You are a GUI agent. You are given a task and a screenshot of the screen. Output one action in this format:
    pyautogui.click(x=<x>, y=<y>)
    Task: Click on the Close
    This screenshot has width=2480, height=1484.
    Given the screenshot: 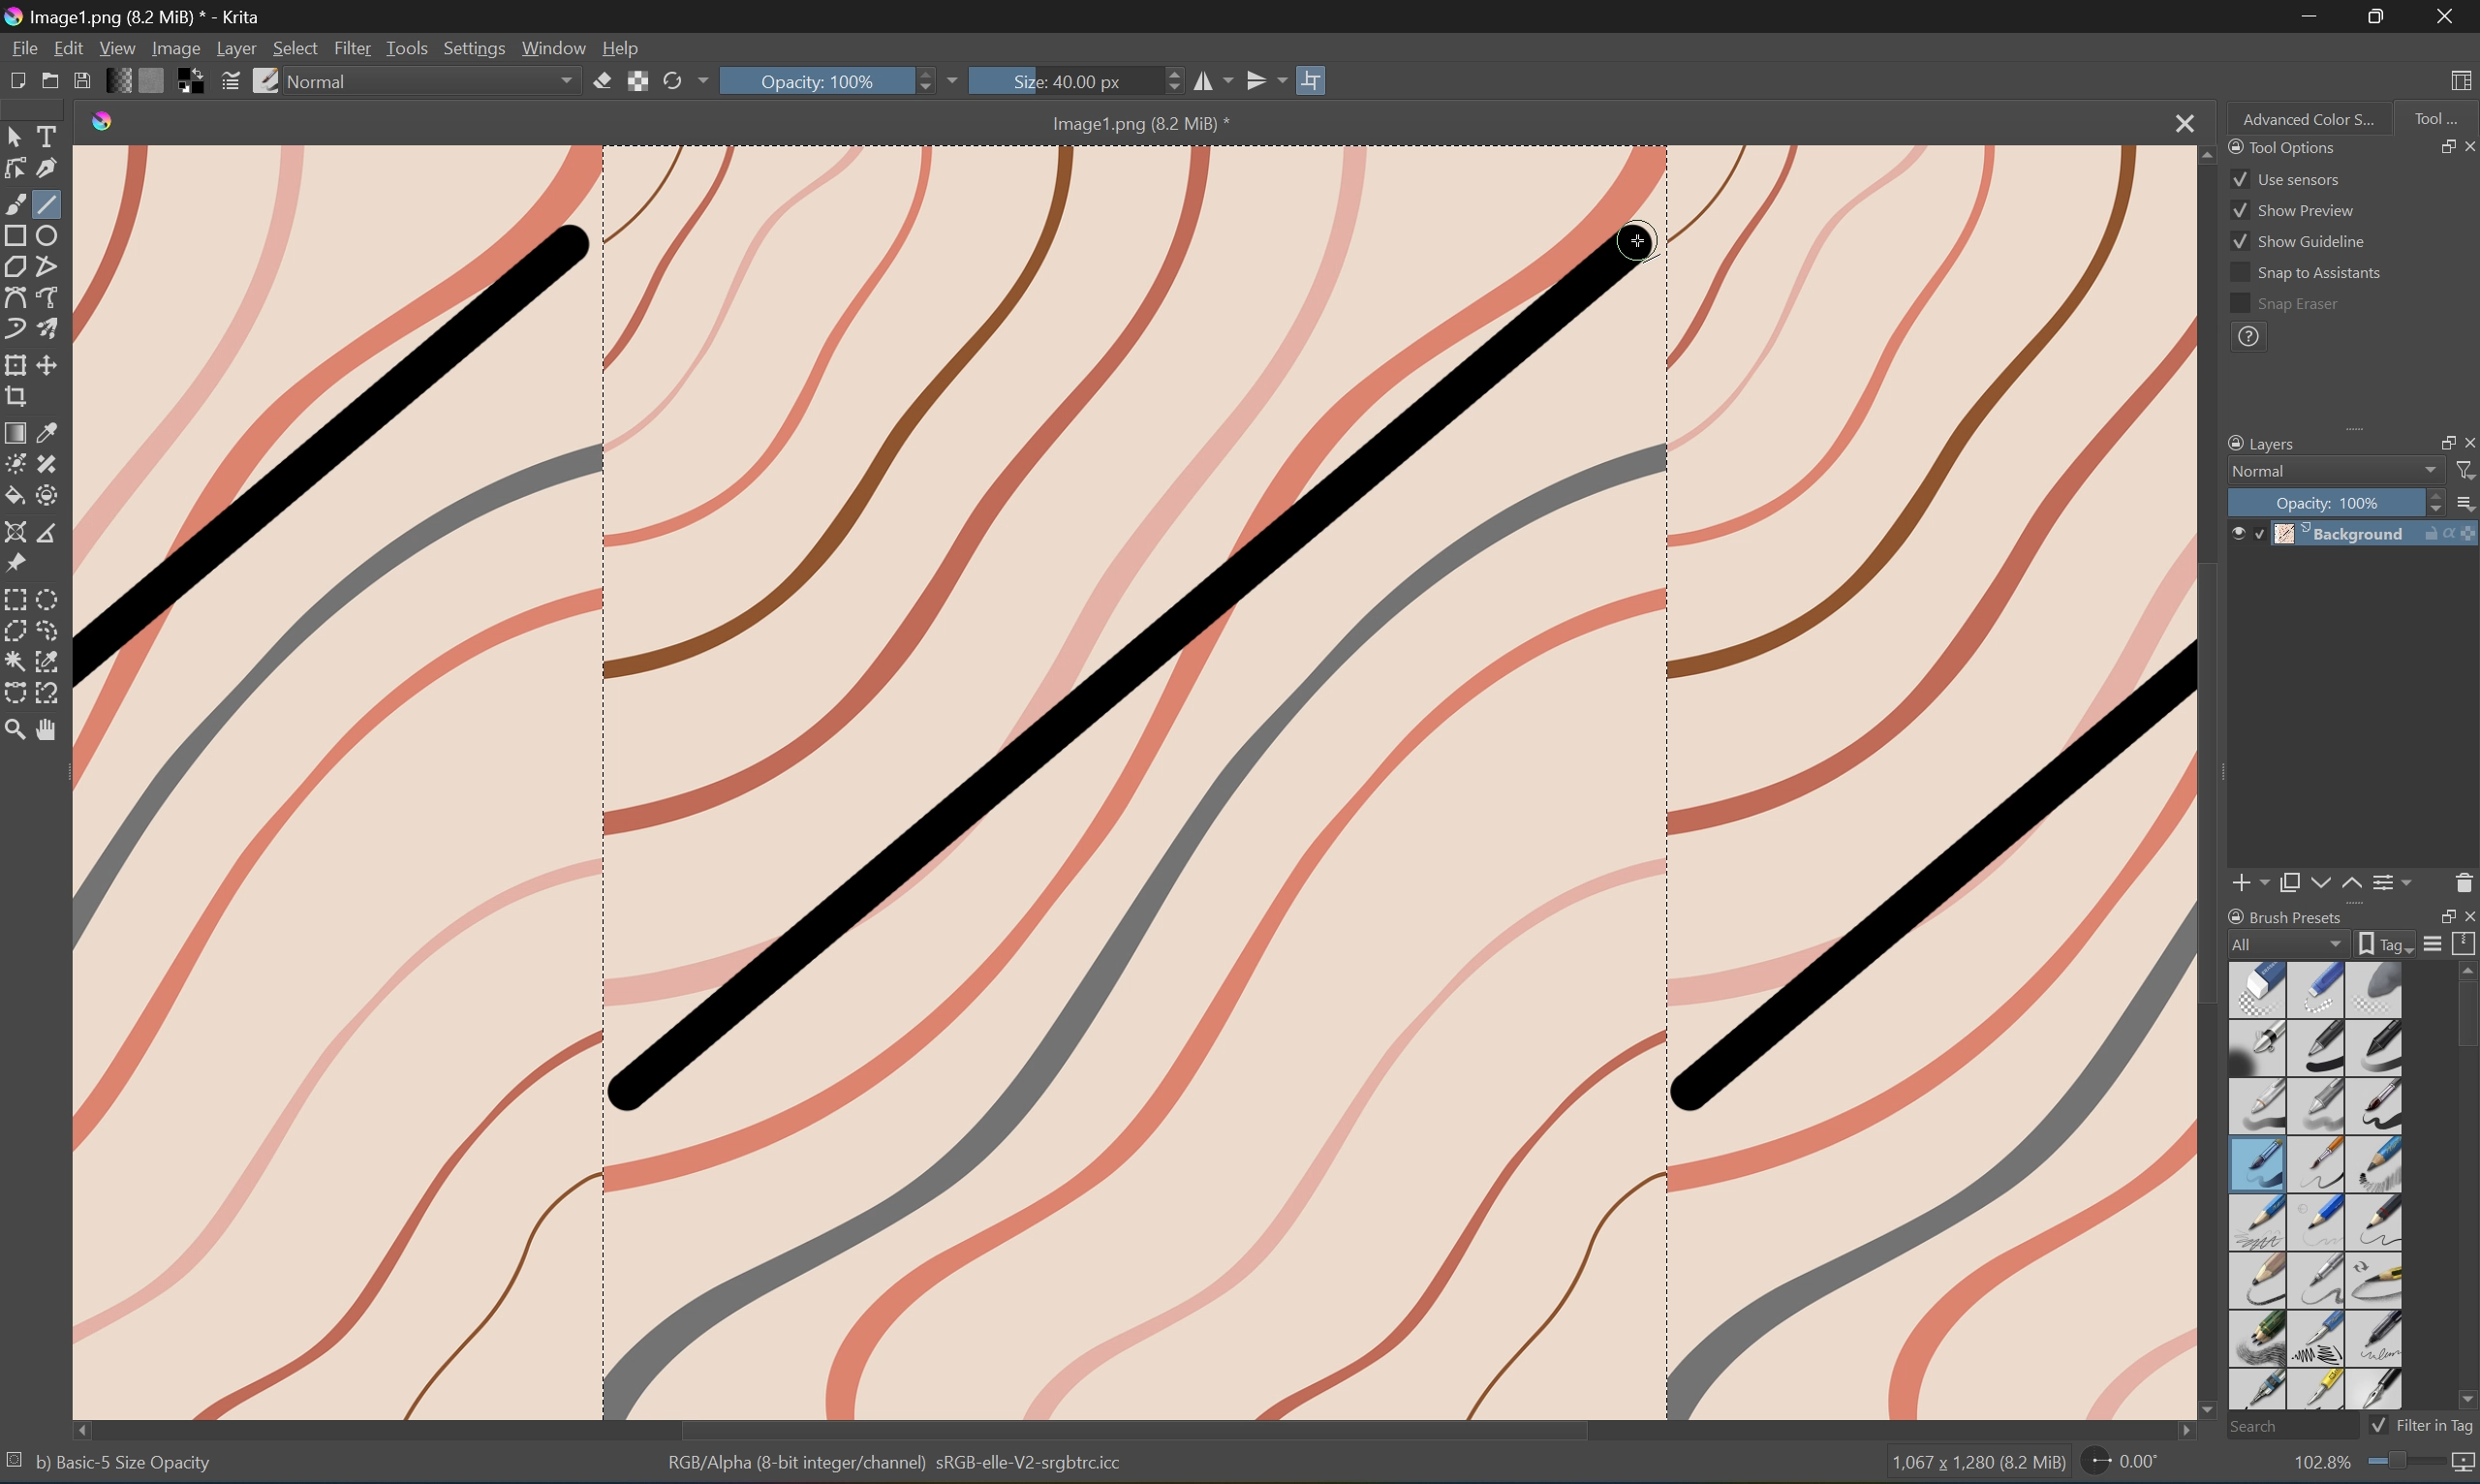 What is the action you would take?
    pyautogui.click(x=2464, y=146)
    